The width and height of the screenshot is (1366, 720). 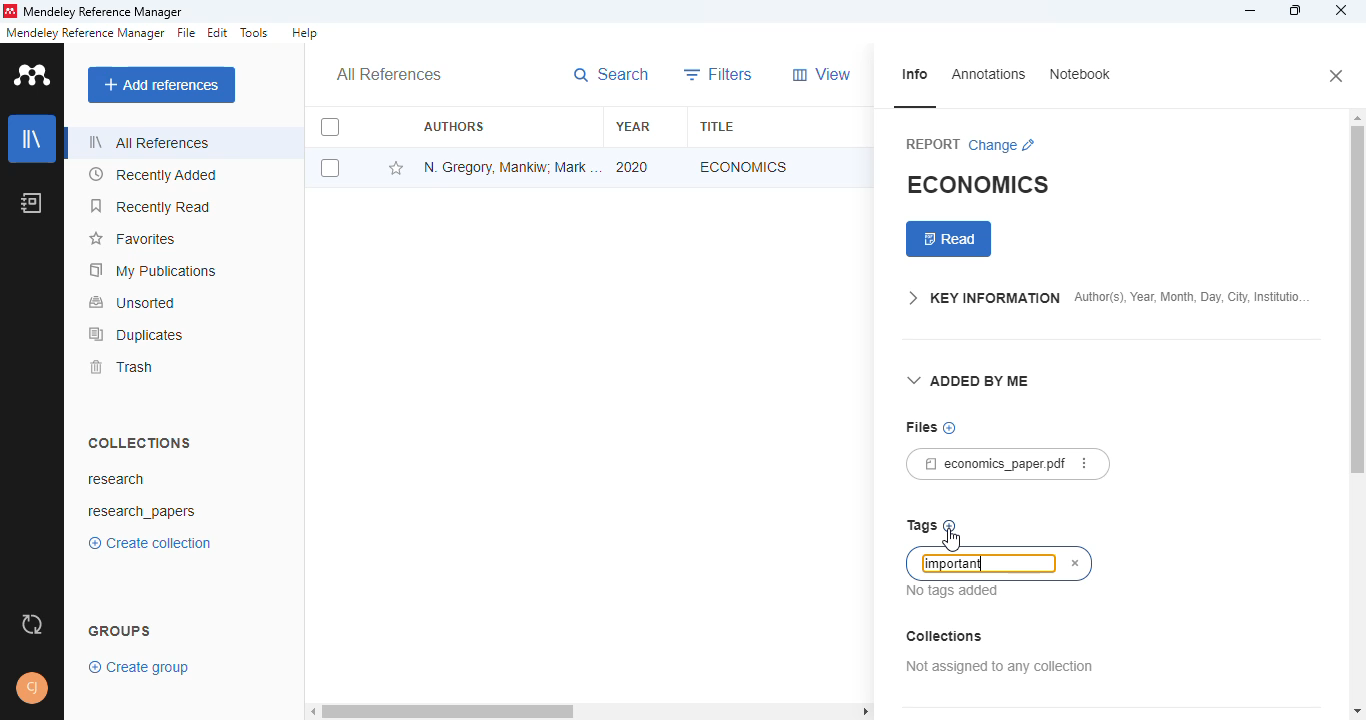 What do you see at coordinates (10, 11) in the screenshot?
I see `logo` at bounding box center [10, 11].